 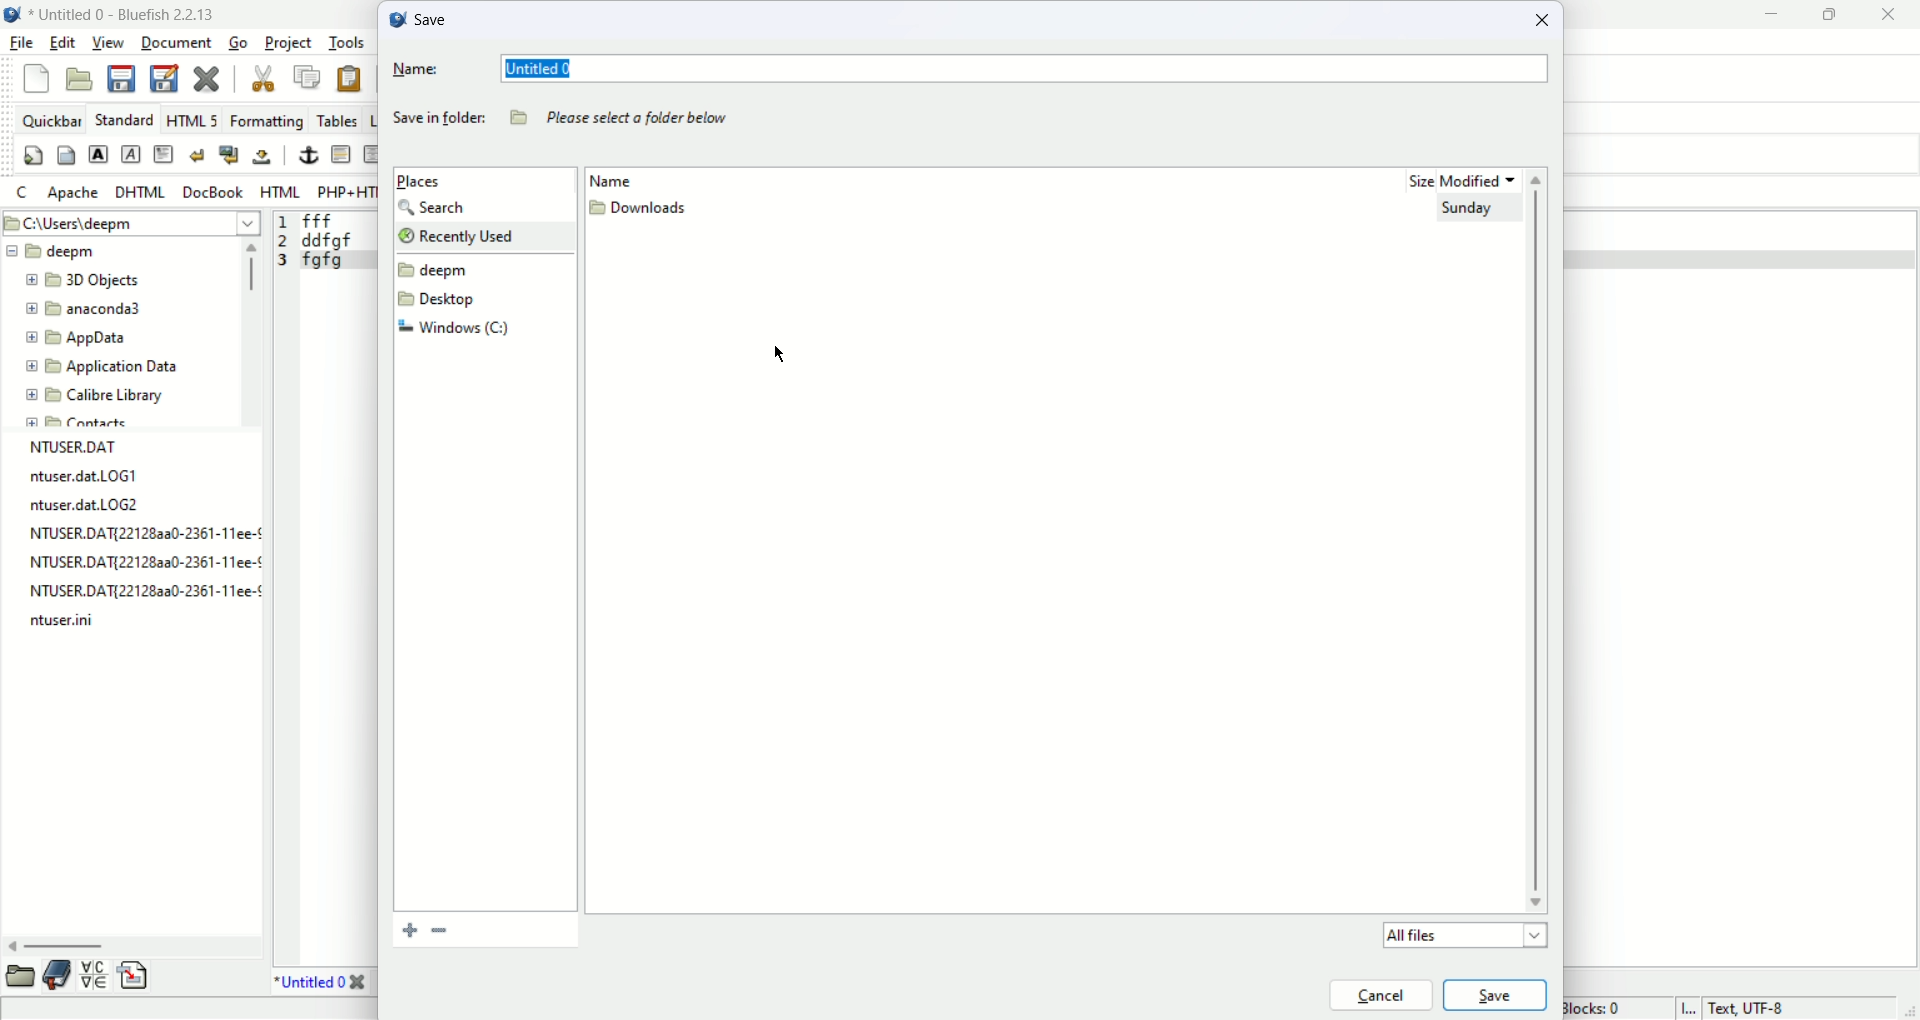 What do you see at coordinates (211, 192) in the screenshot?
I see `Docbook` at bounding box center [211, 192].